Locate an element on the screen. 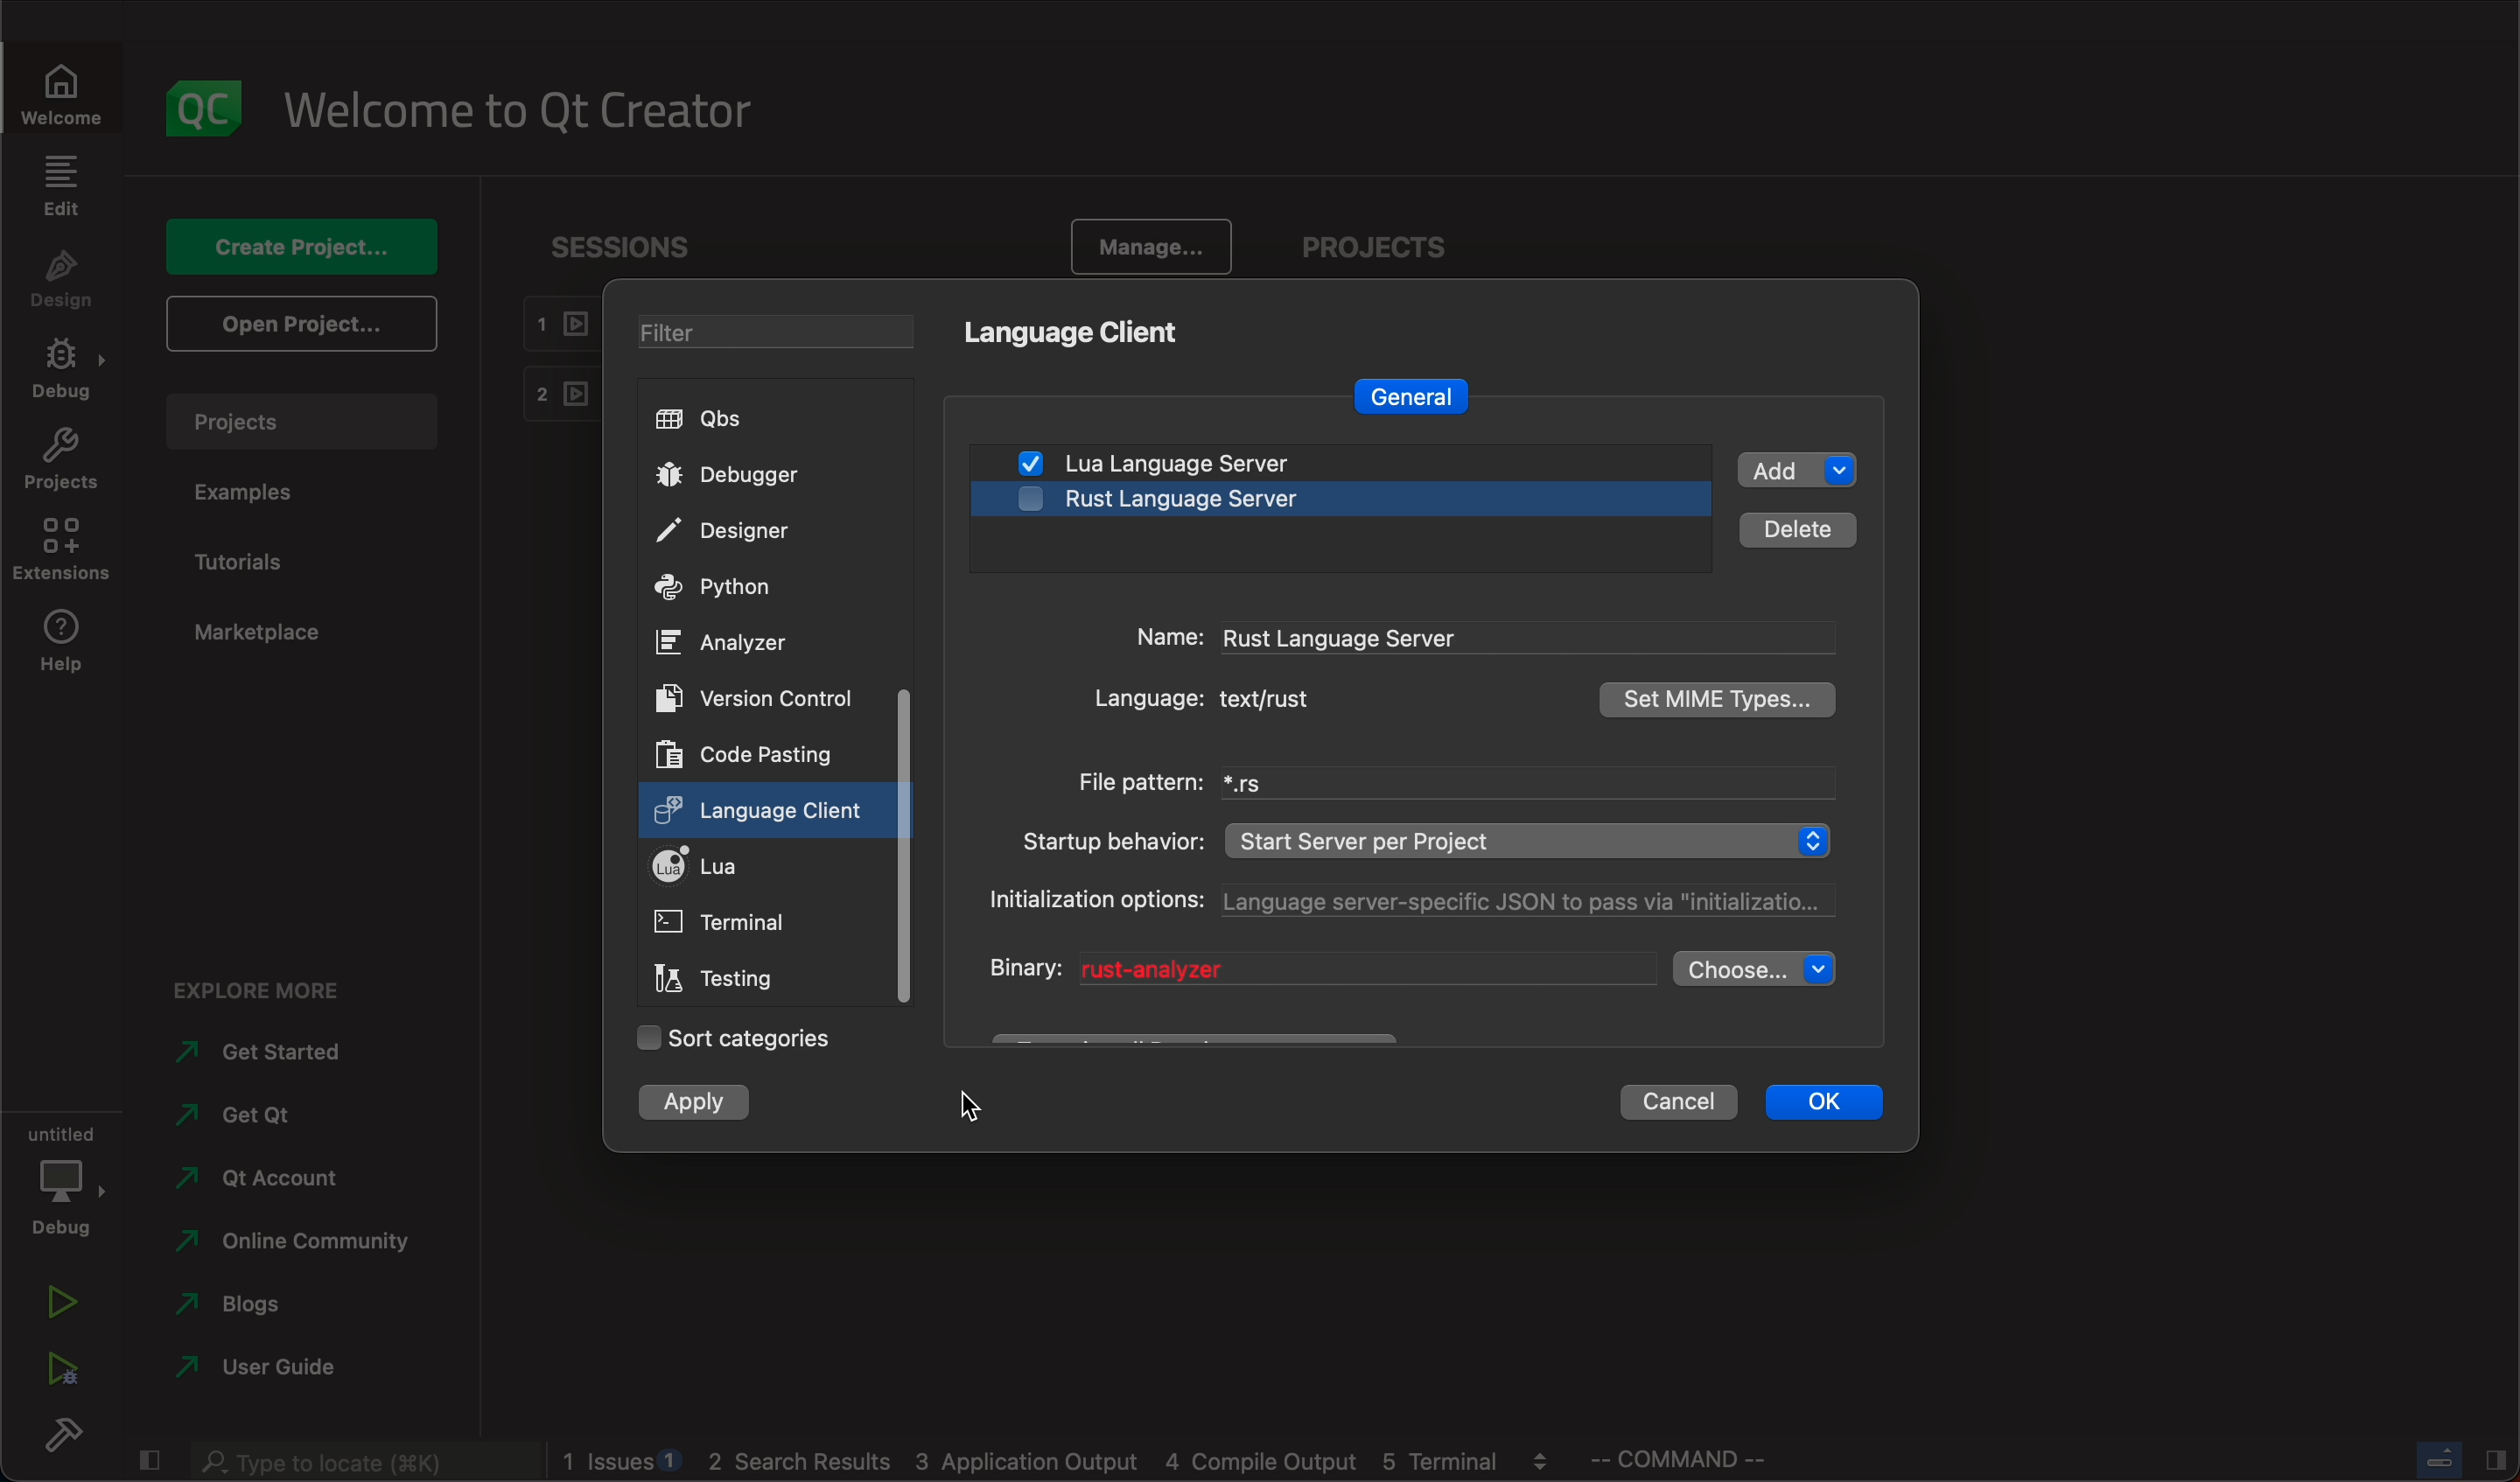  scroll bar is located at coordinates (908, 847).